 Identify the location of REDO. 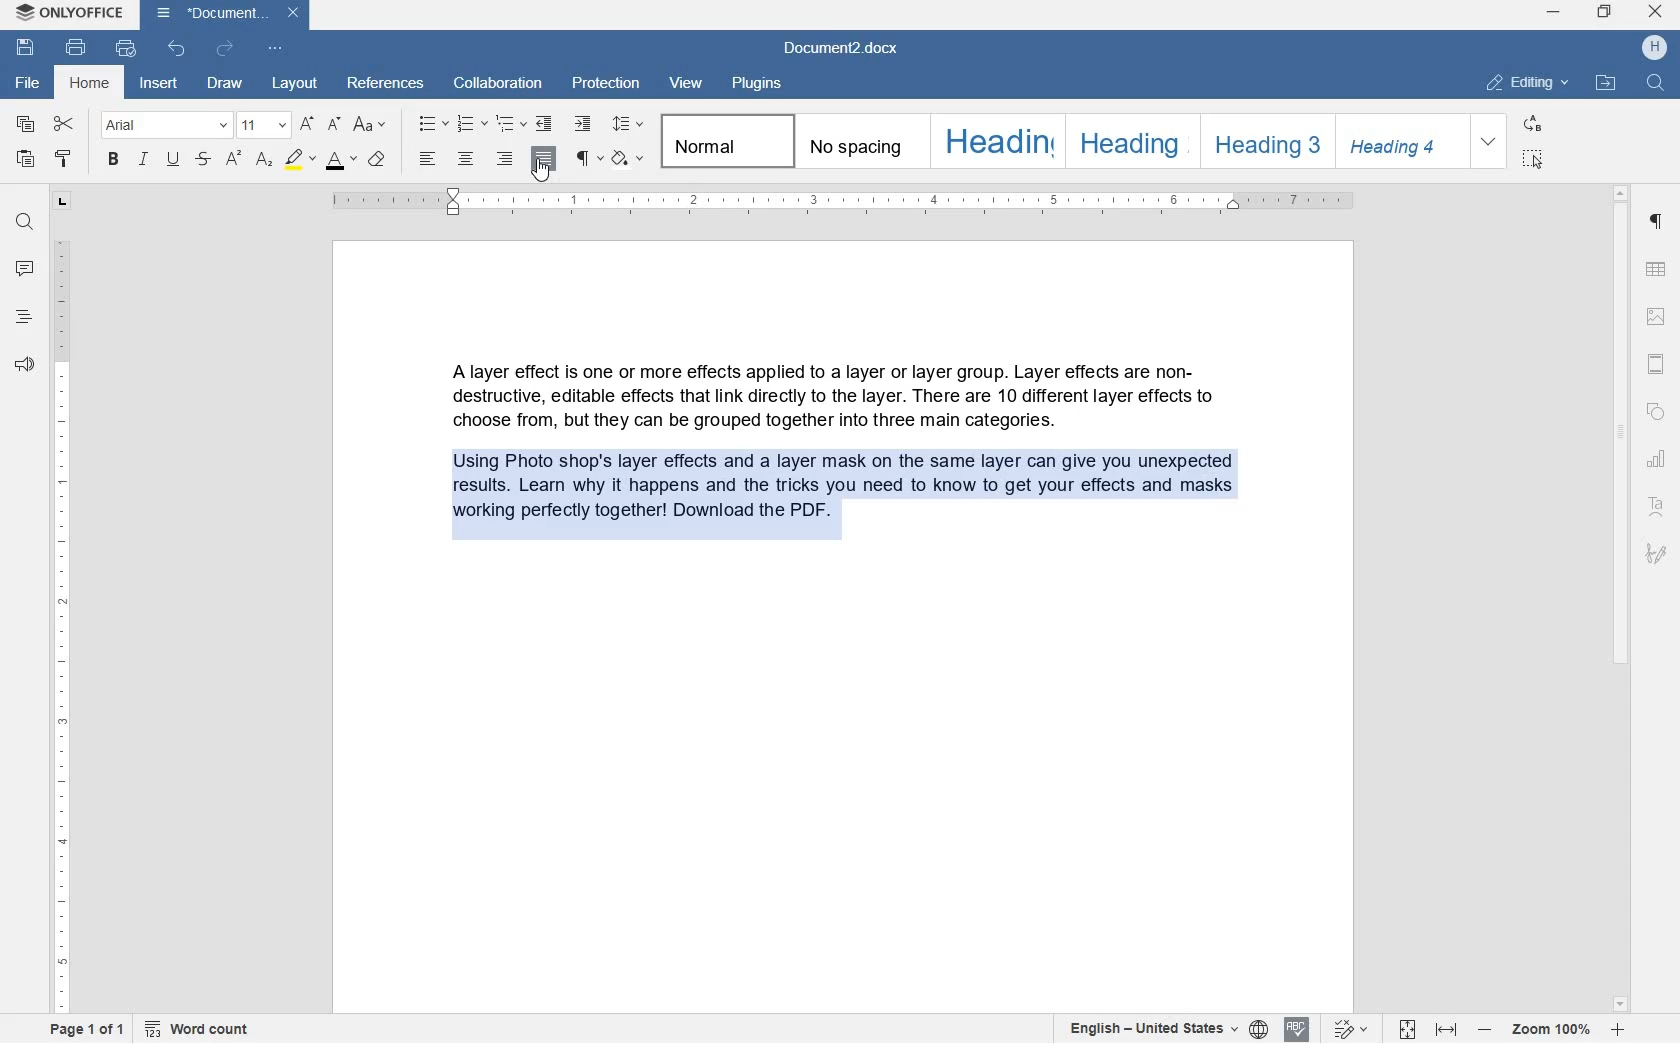
(224, 48).